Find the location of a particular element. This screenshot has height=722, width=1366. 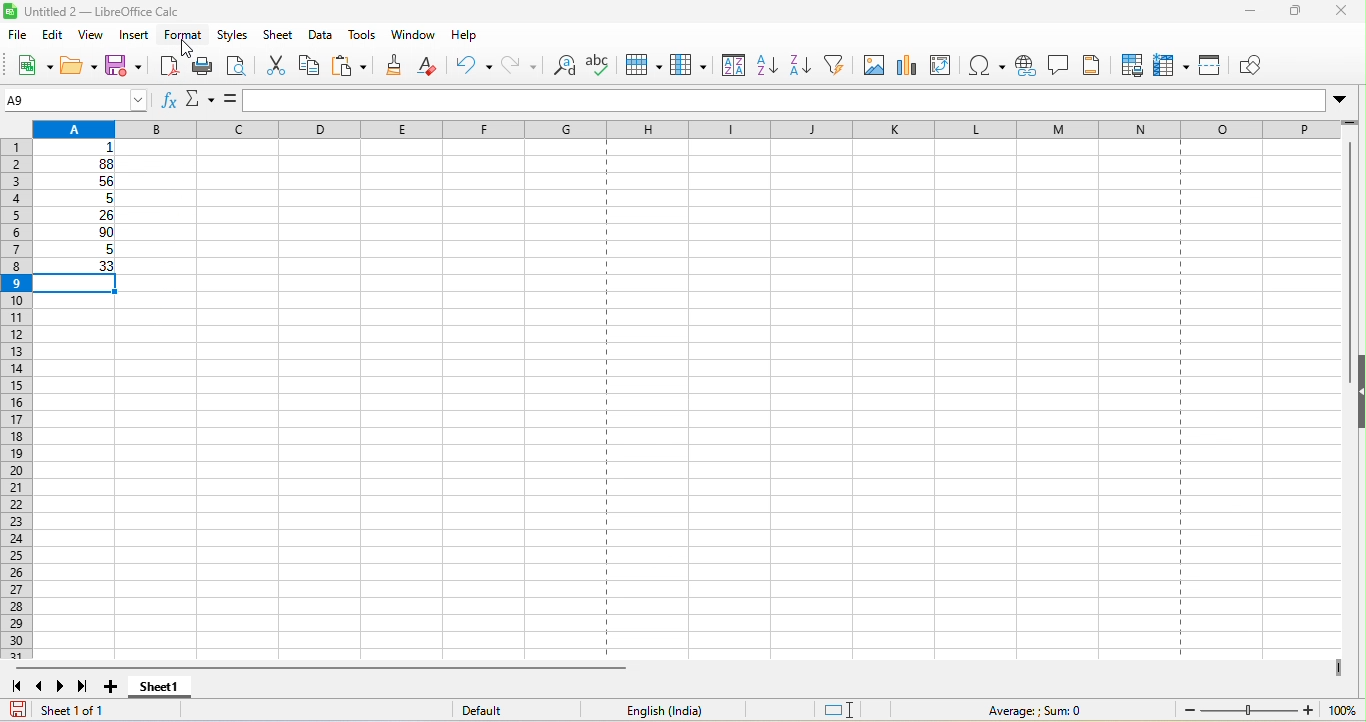

styles is located at coordinates (234, 36).